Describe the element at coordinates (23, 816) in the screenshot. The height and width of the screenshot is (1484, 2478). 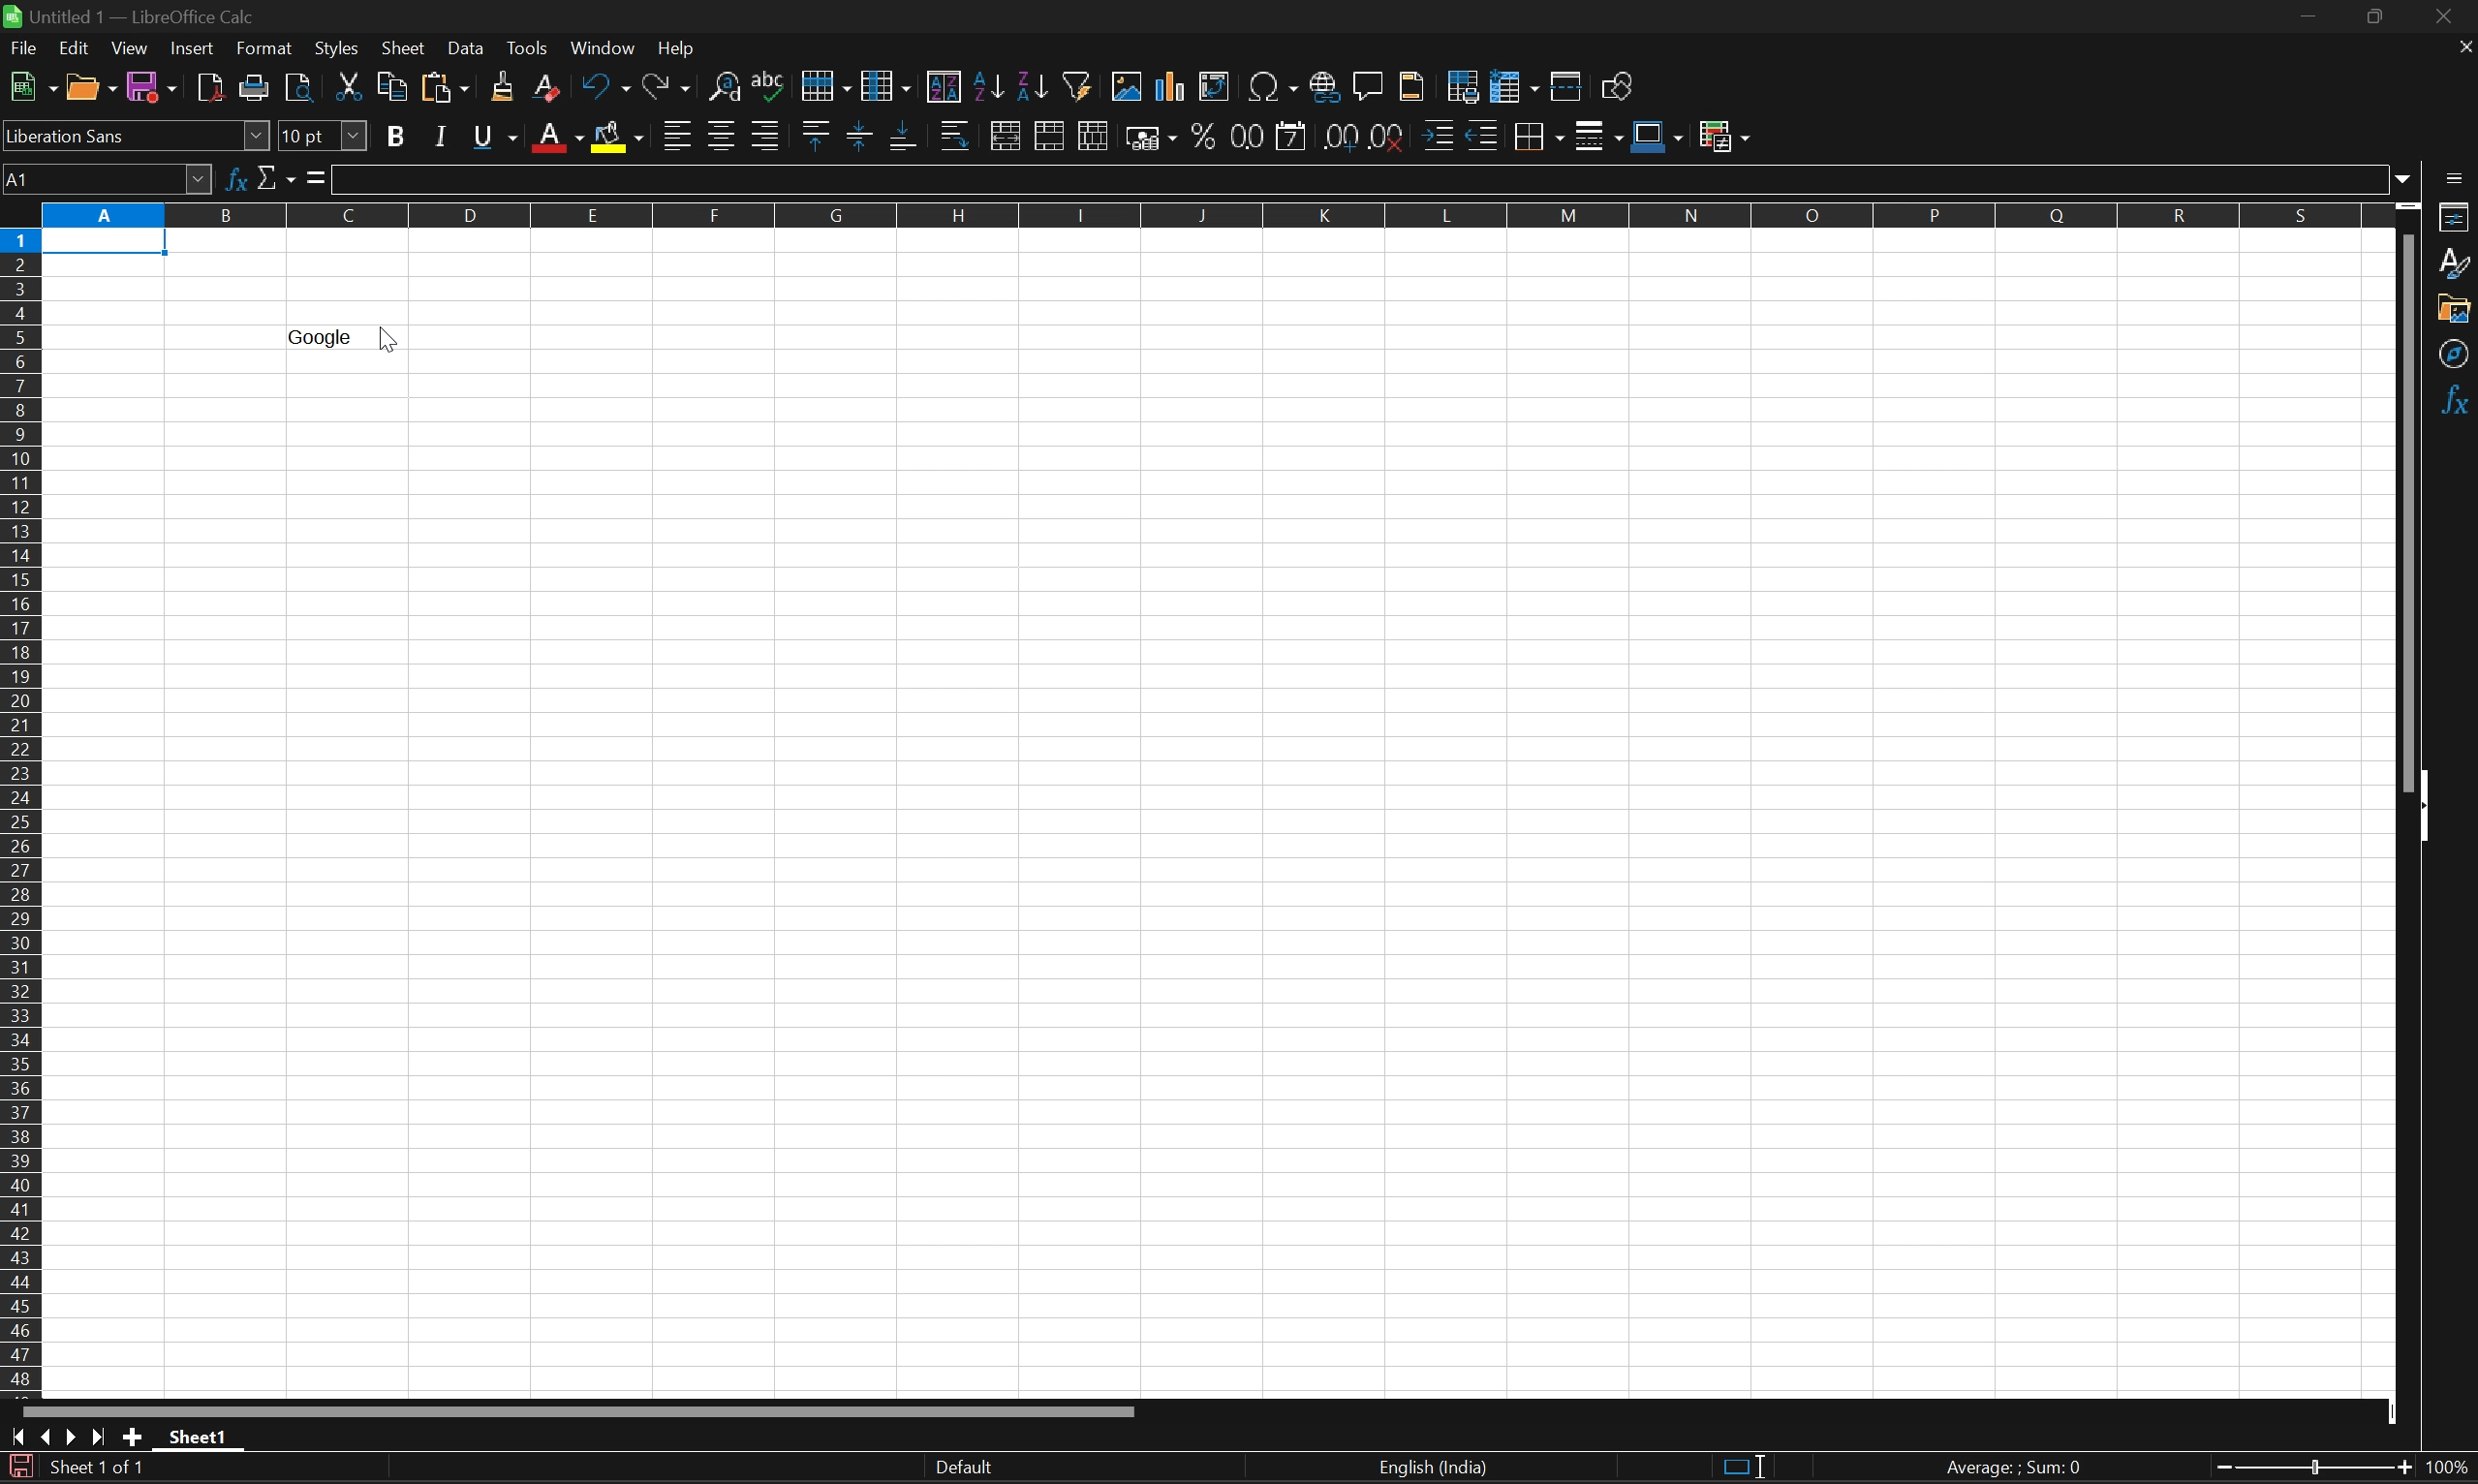
I see `Row numbers` at that location.